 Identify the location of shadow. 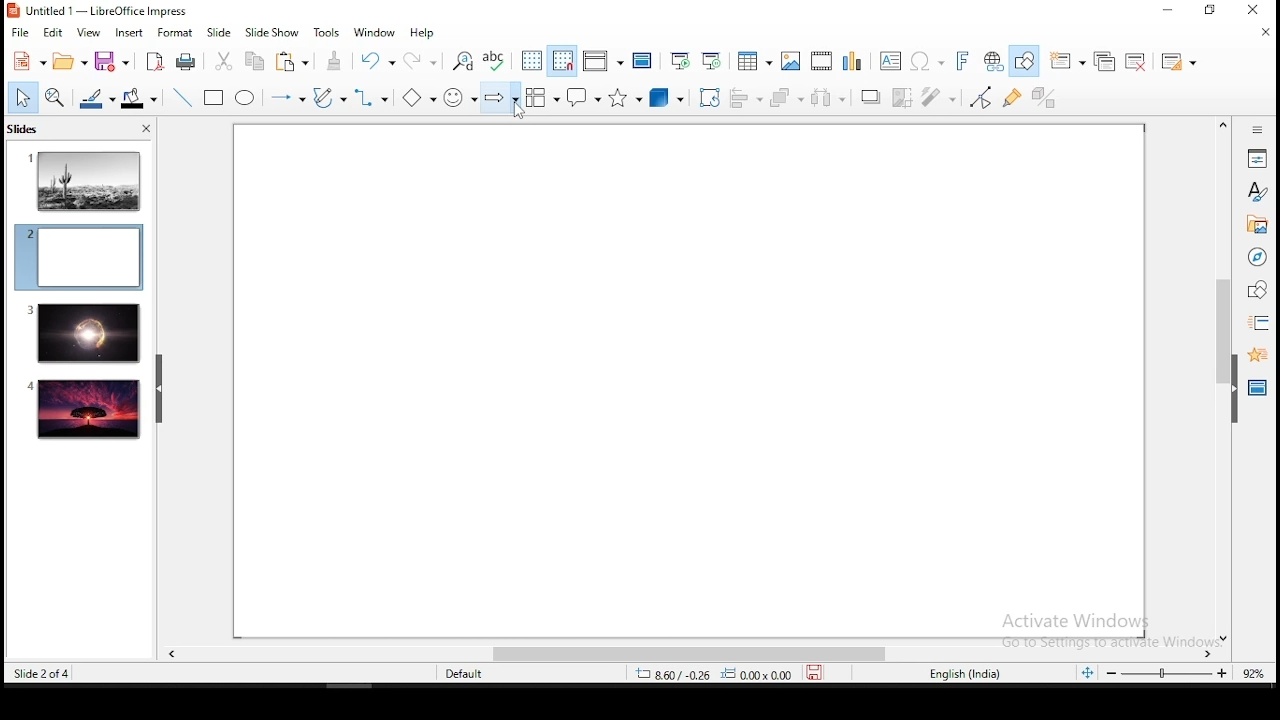
(870, 95).